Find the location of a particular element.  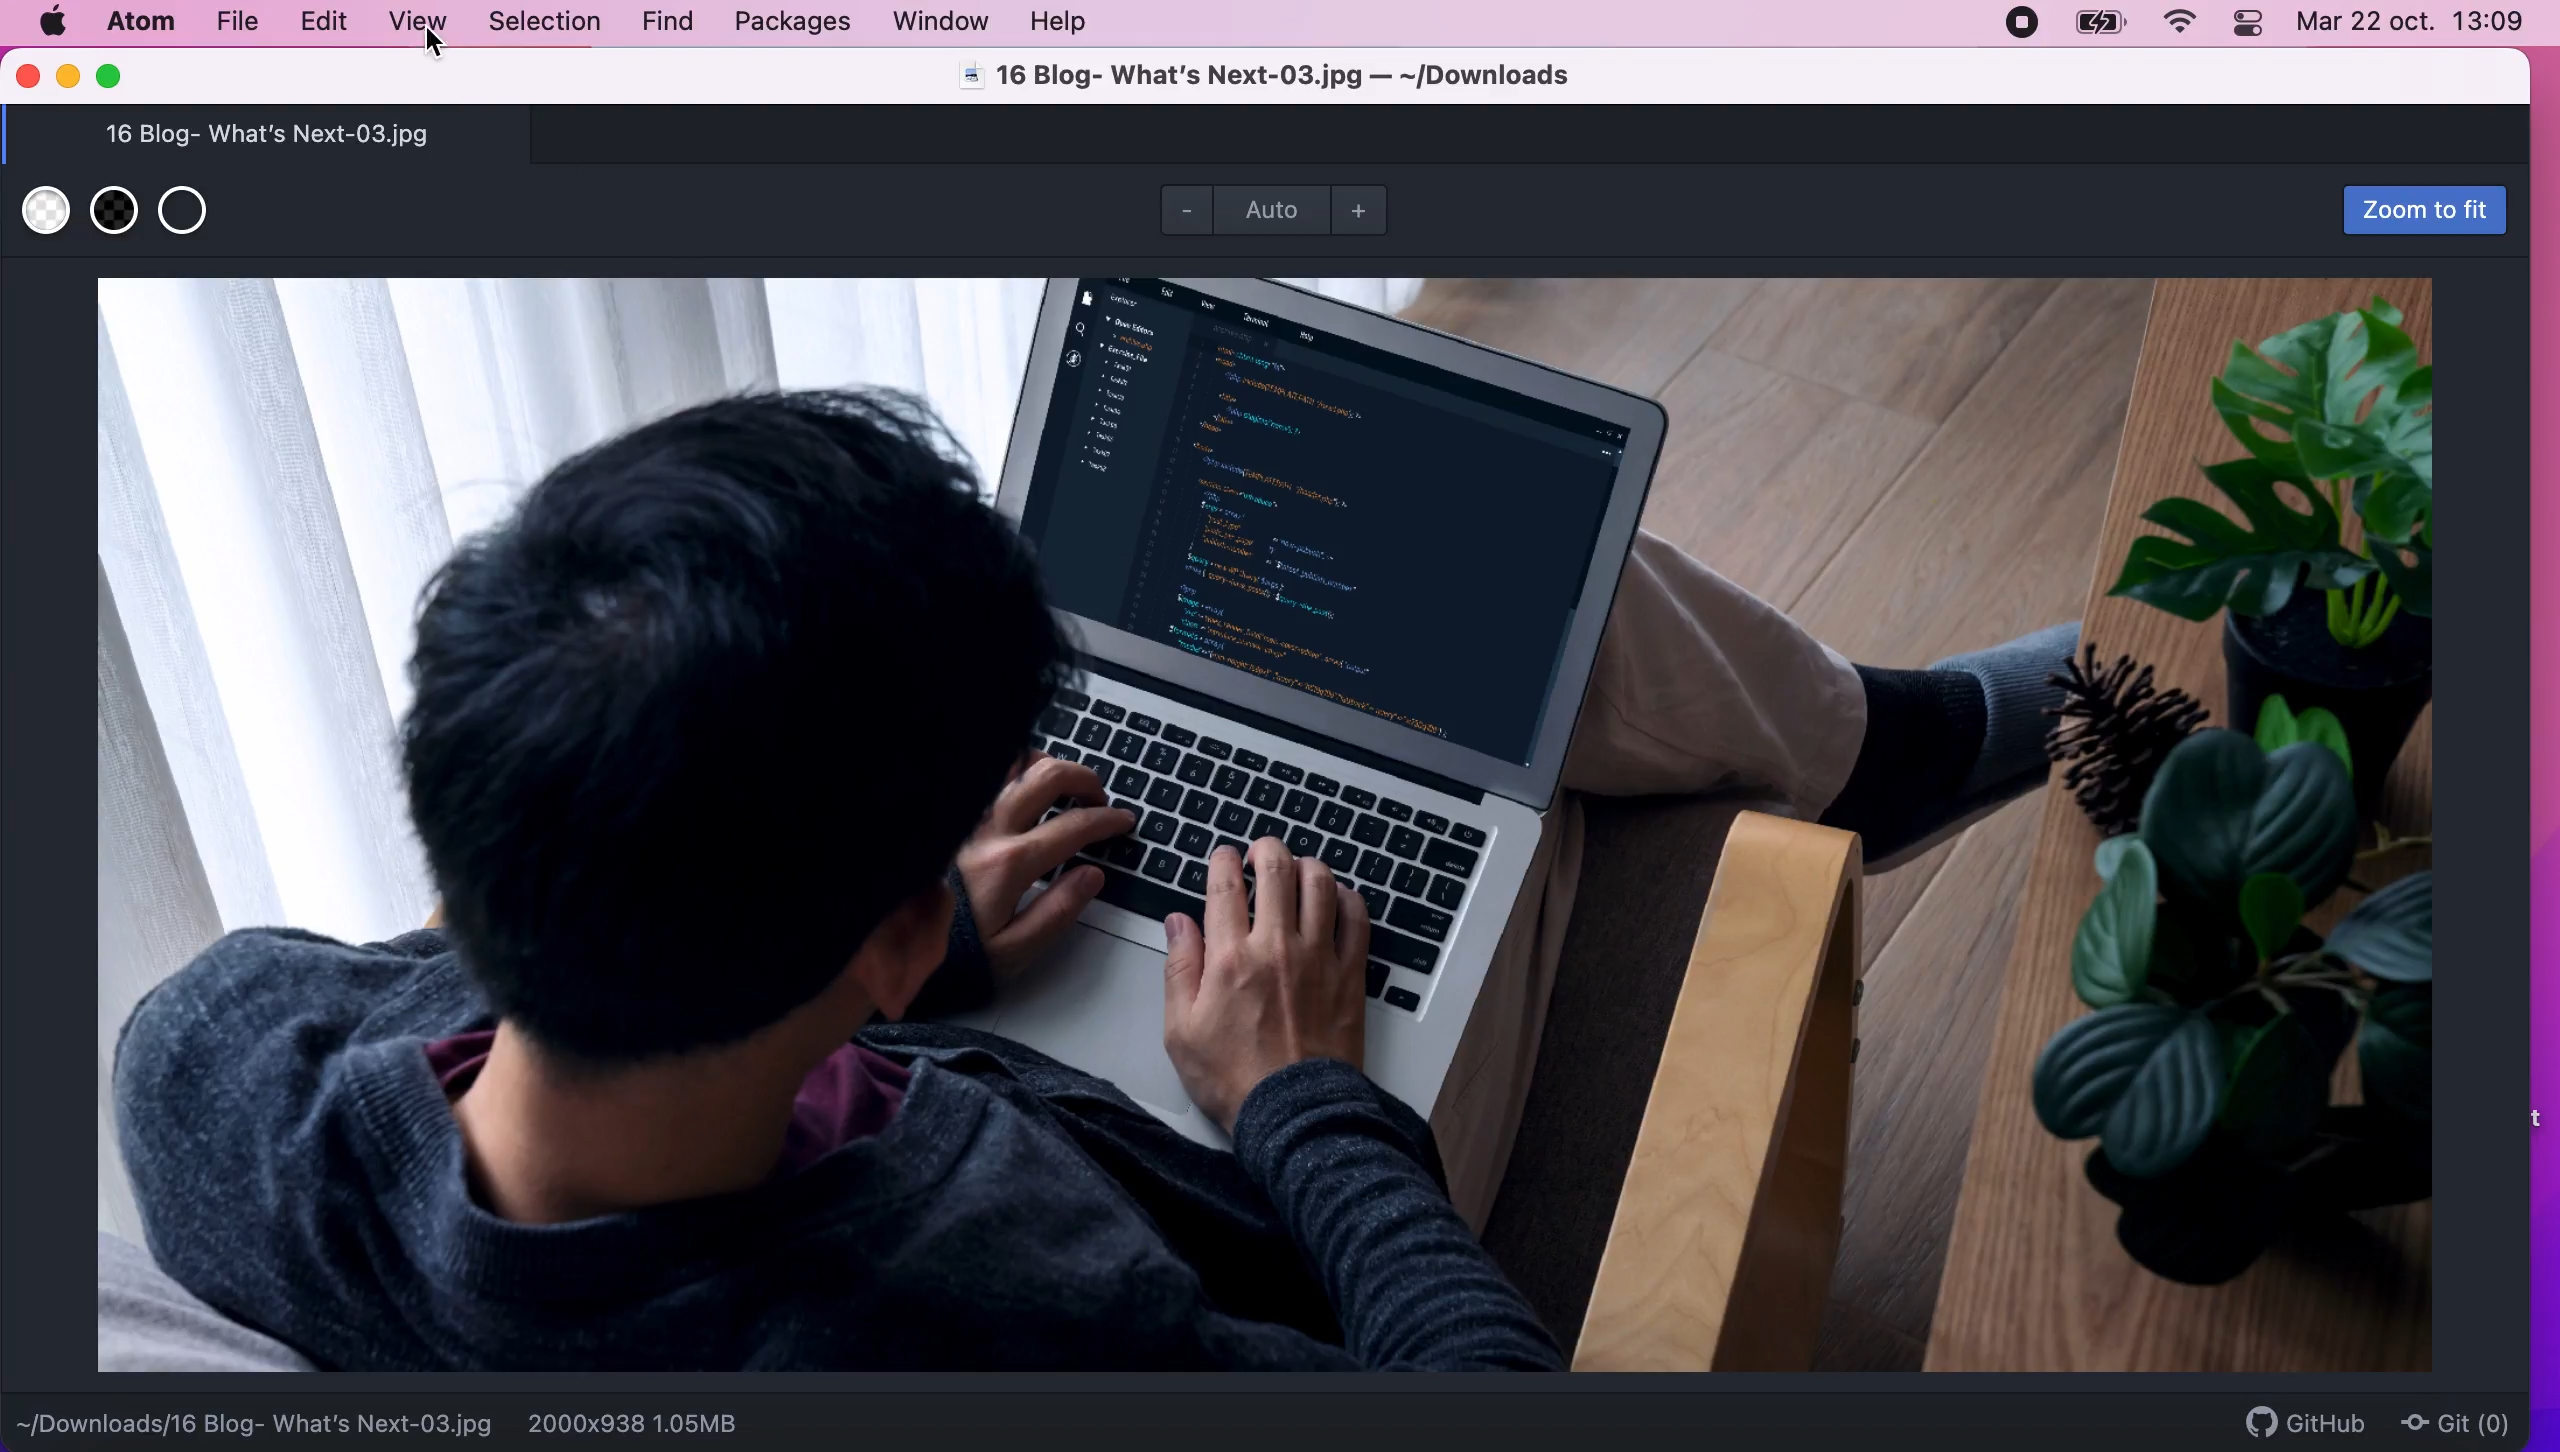

minimize is located at coordinates (69, 75).